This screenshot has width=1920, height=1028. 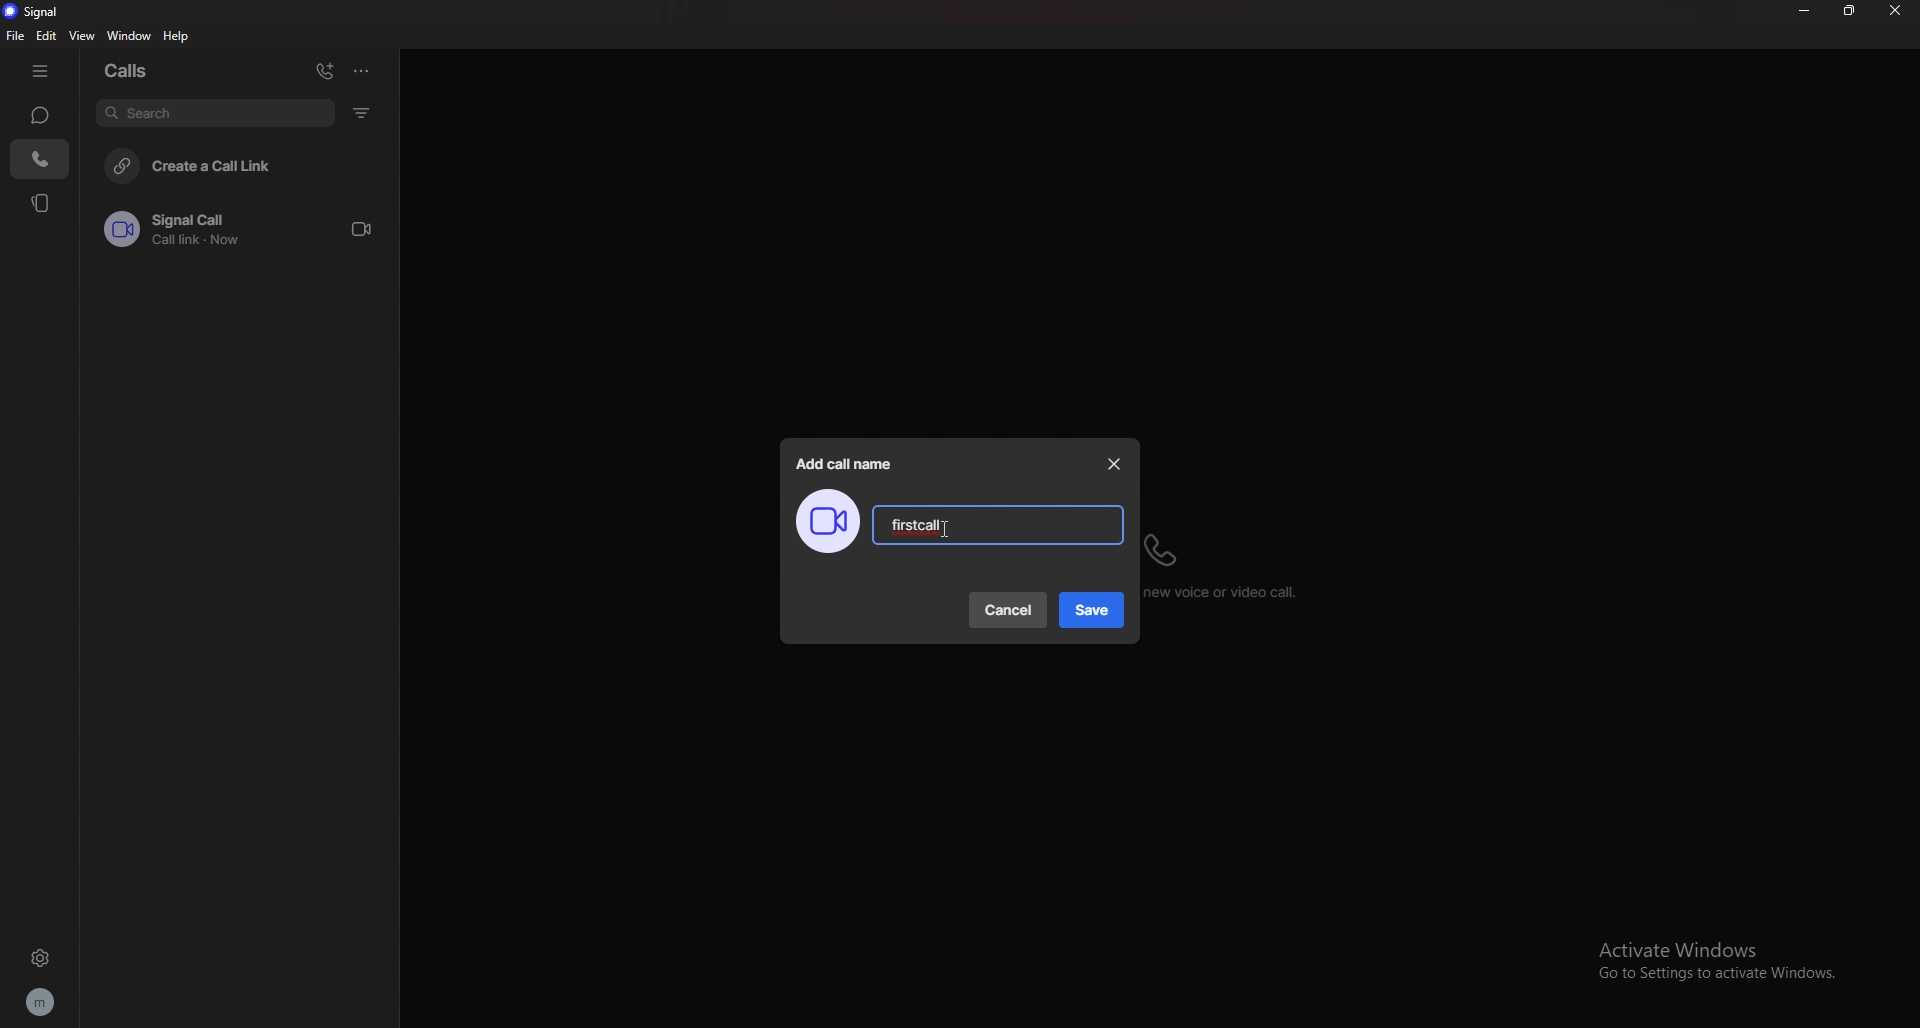 I want to click on options, so click(x=361, y=70).